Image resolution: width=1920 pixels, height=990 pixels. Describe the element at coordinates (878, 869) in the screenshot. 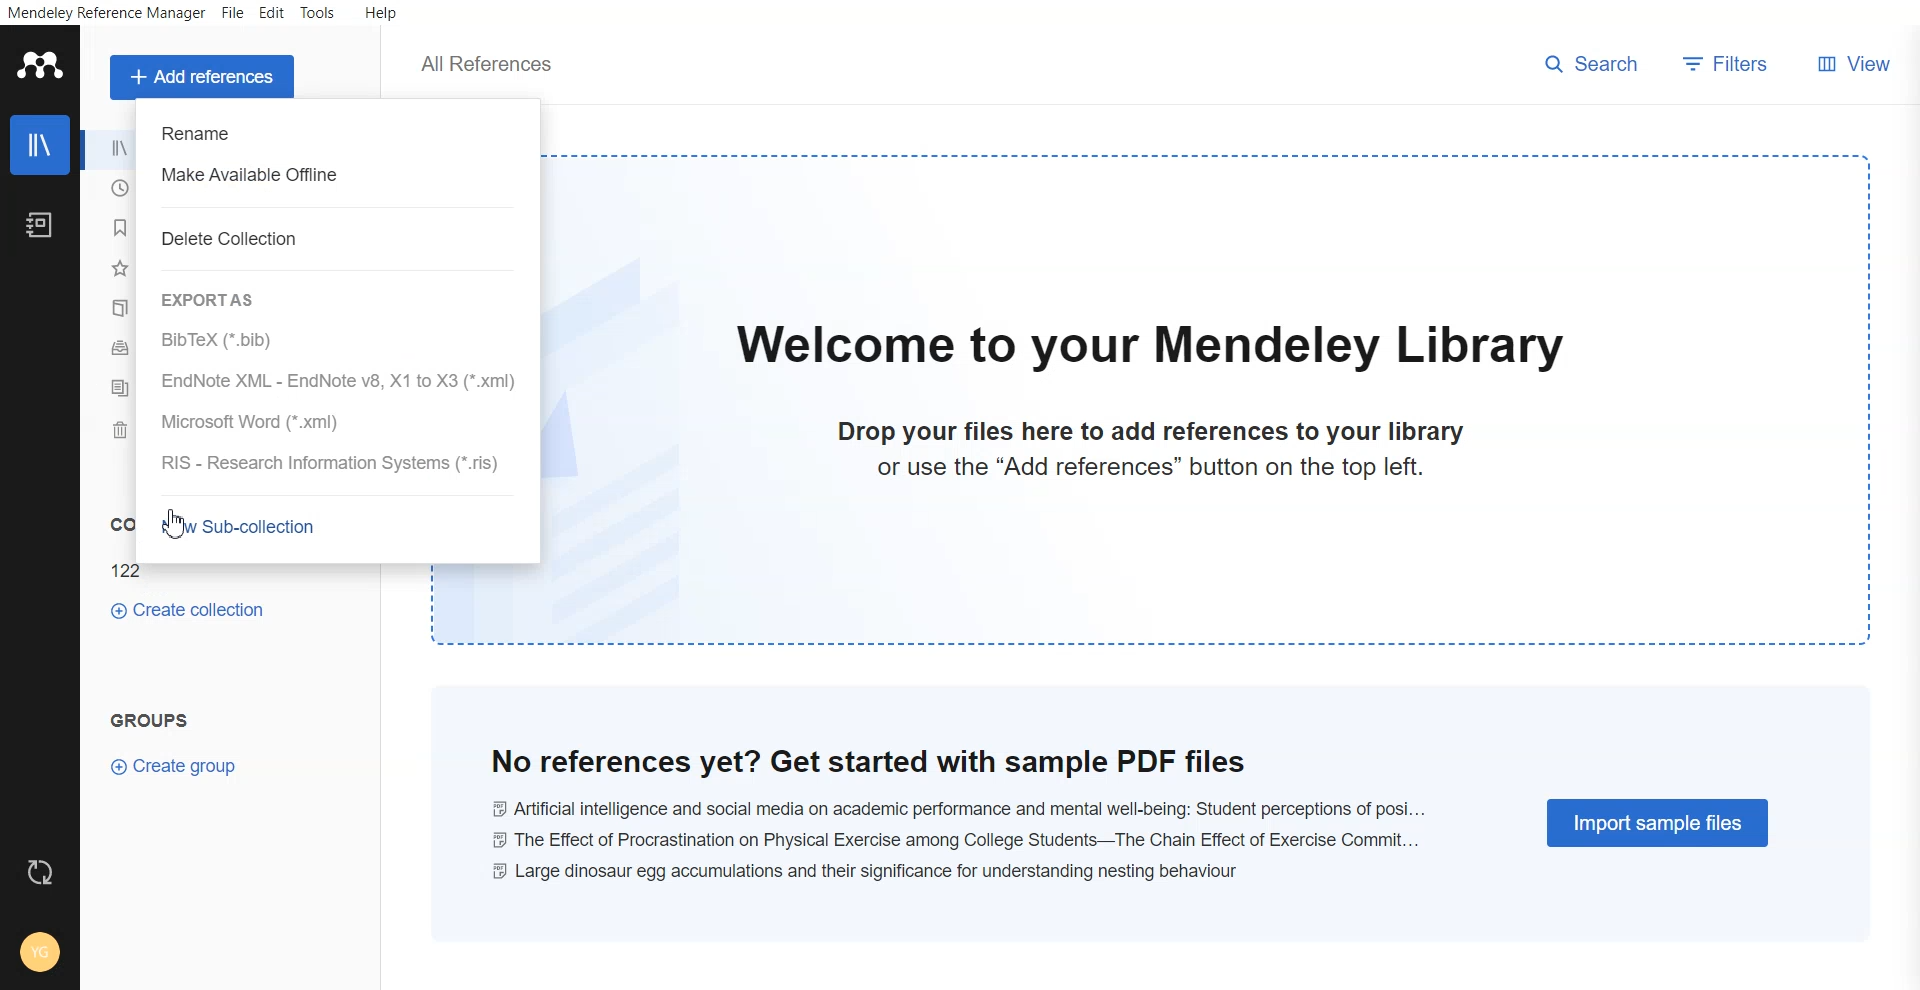

I see `large dinosaur egg accumulations and their significance for understanding nestling behaviour` at that location.